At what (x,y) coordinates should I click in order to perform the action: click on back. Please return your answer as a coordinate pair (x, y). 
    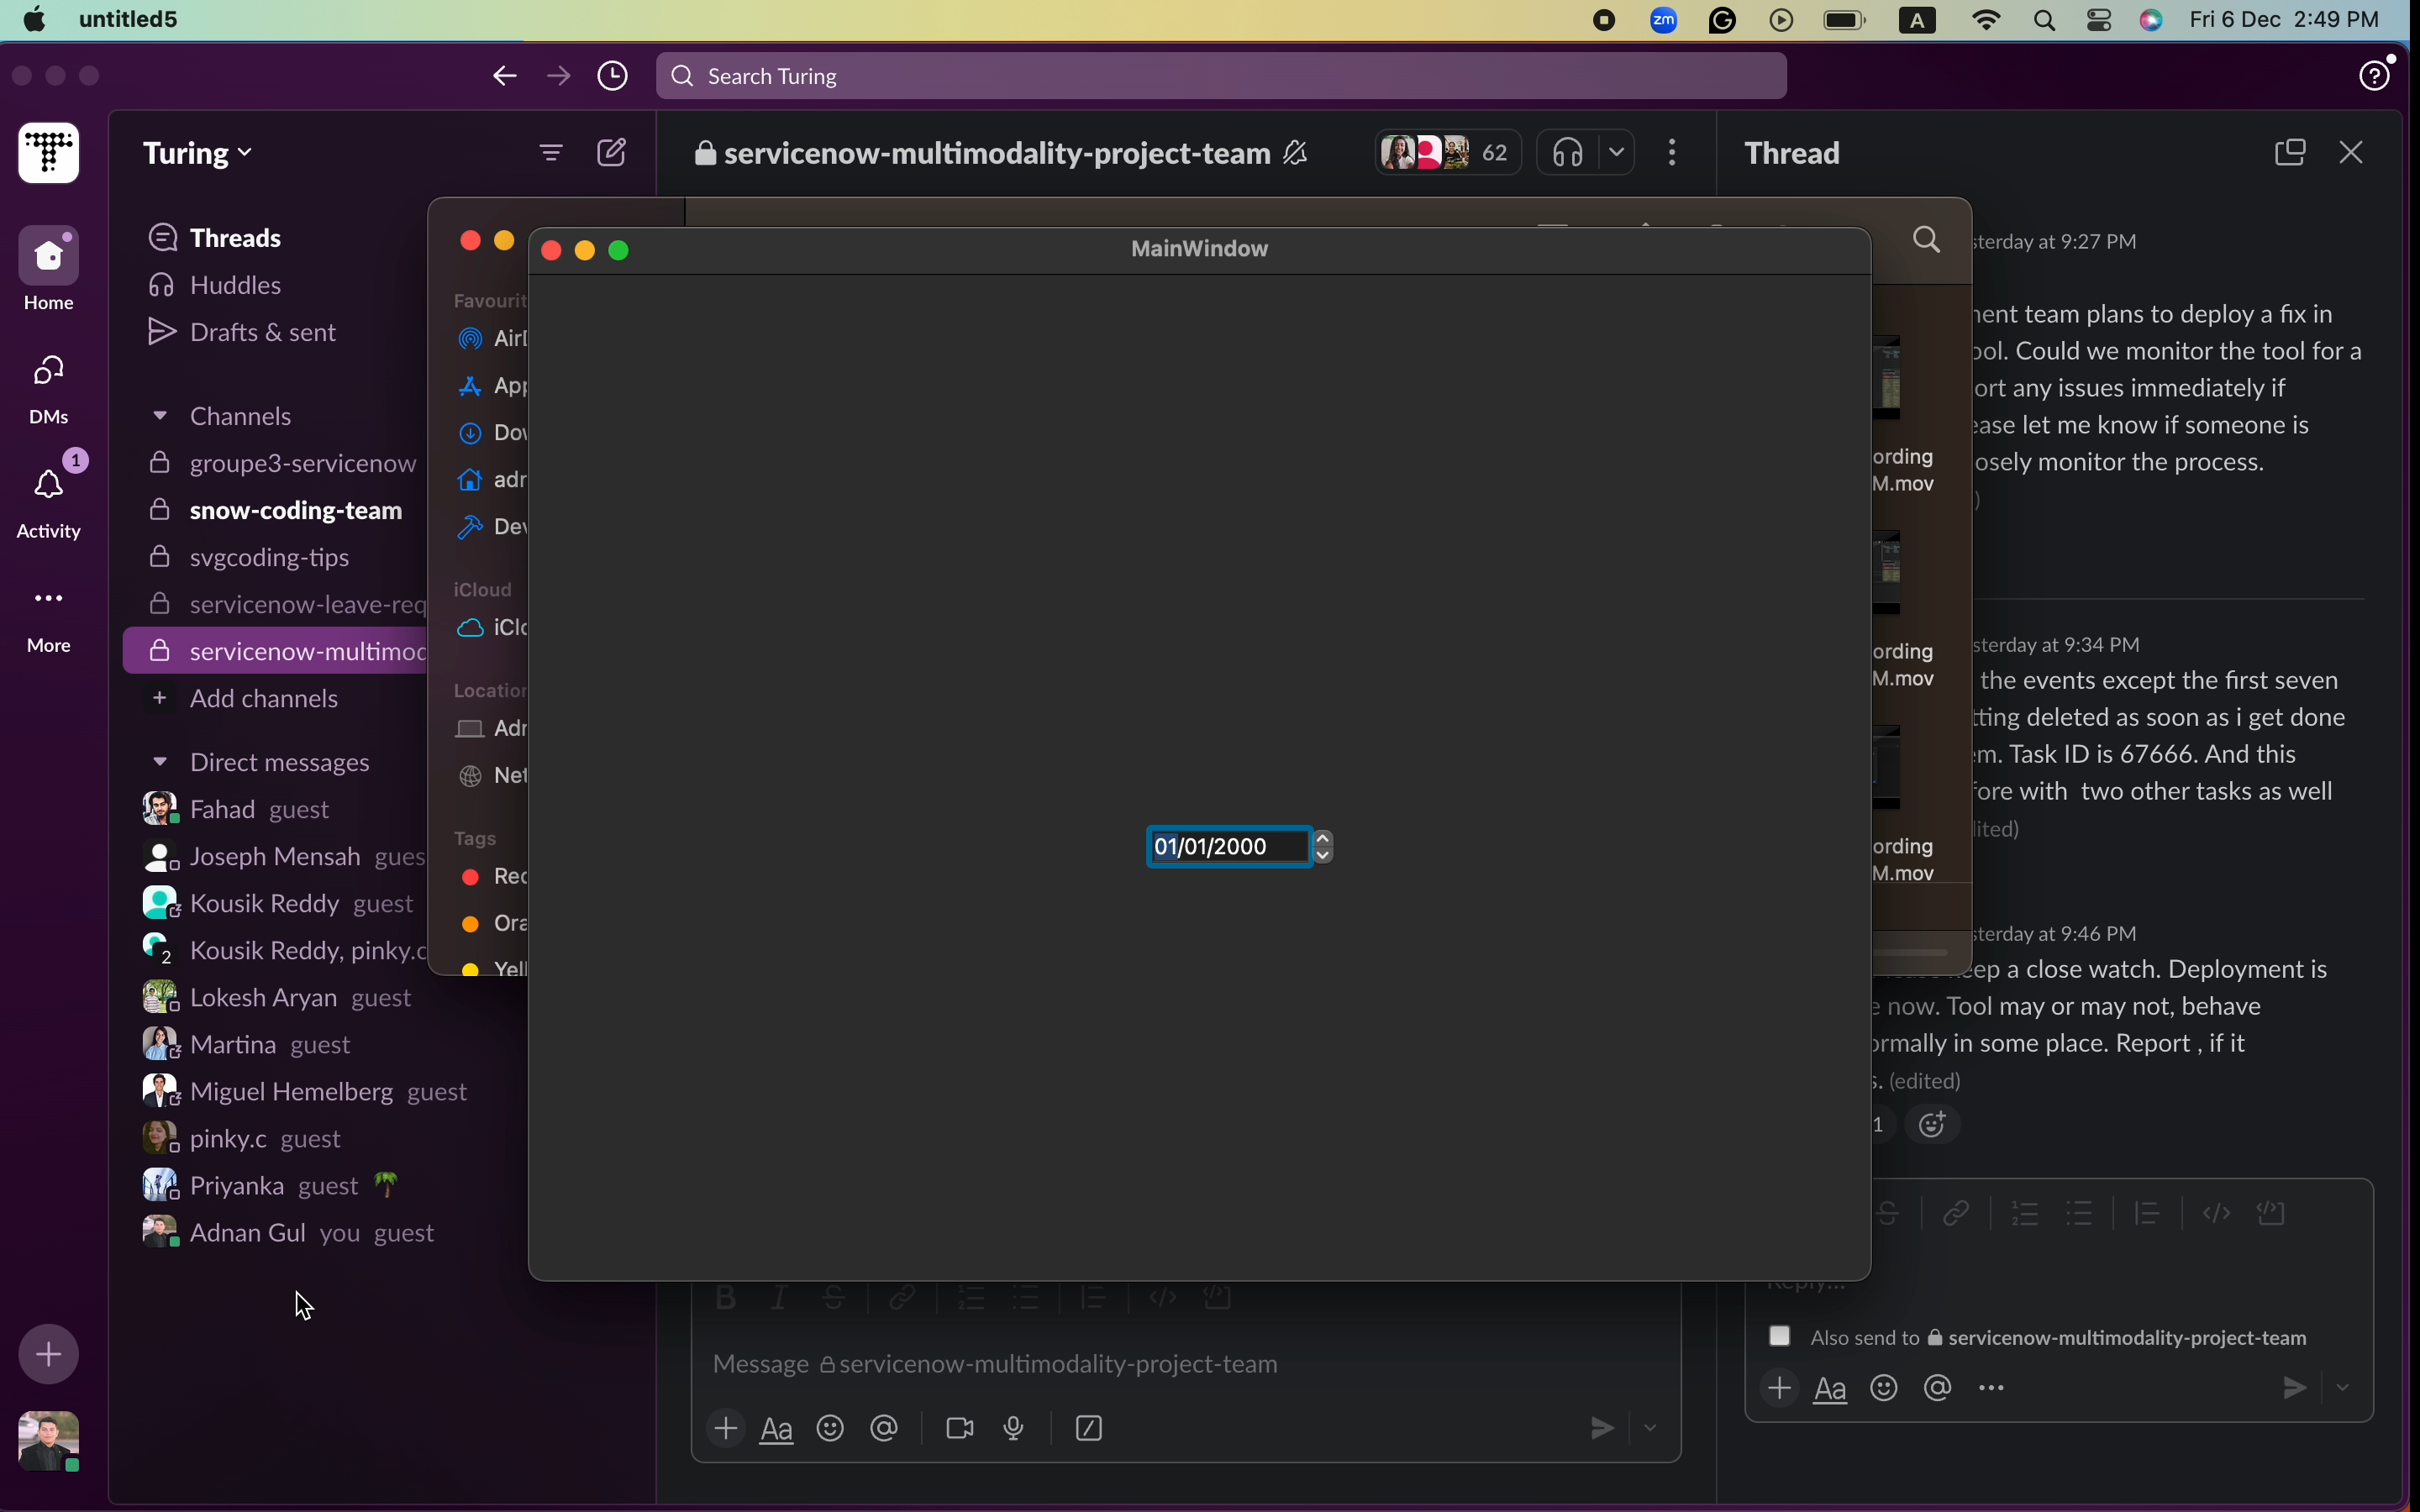
    Looking at the image, I should click on (504, 77).